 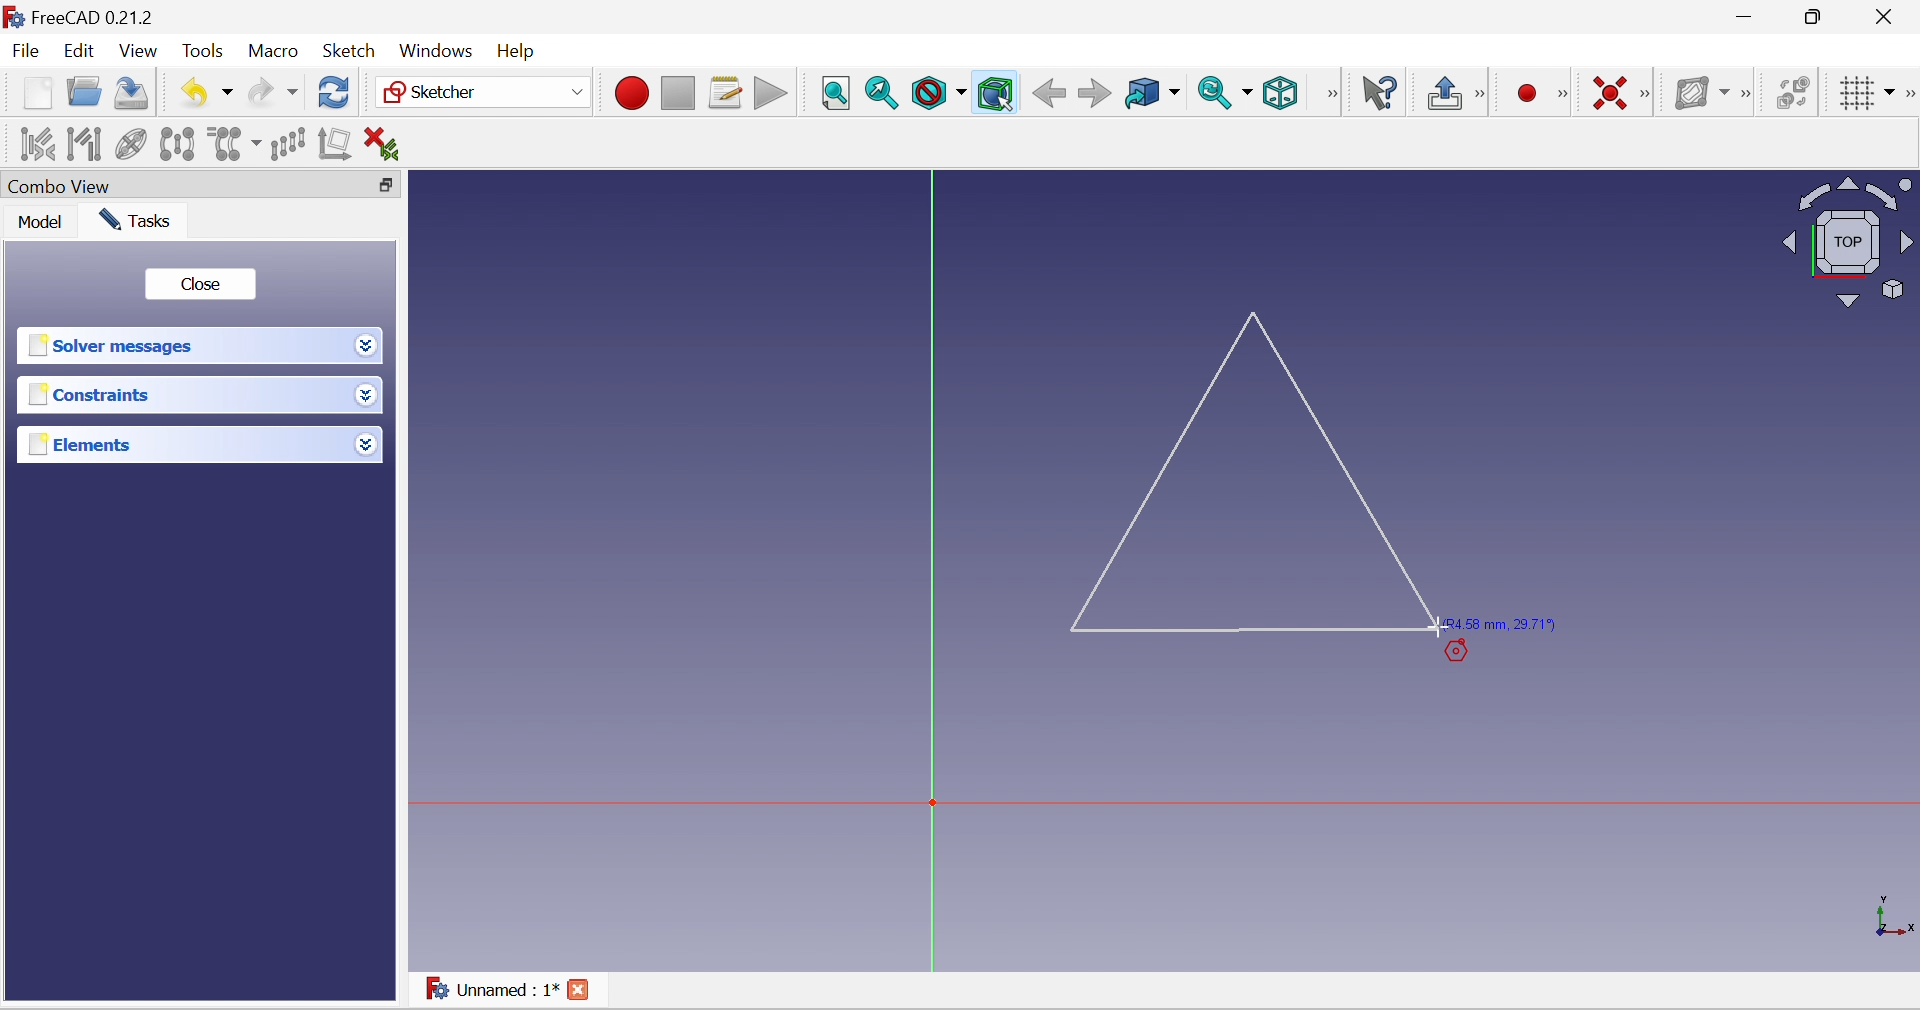 What do you see at coordinates (135, 94) in the screenshot?
I see `Save` at bounding box center [135, 94].